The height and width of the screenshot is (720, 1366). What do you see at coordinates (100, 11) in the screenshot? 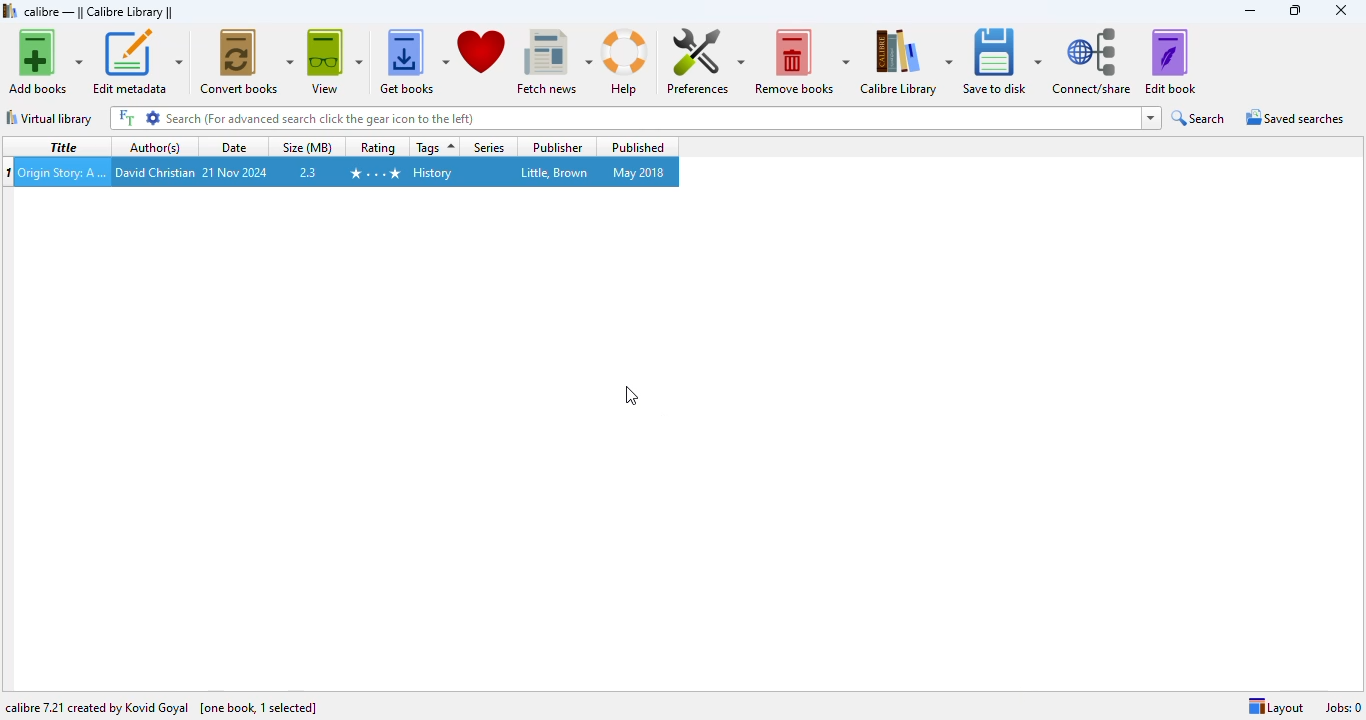
I see `calibre library` at bounding box center [100, 11].